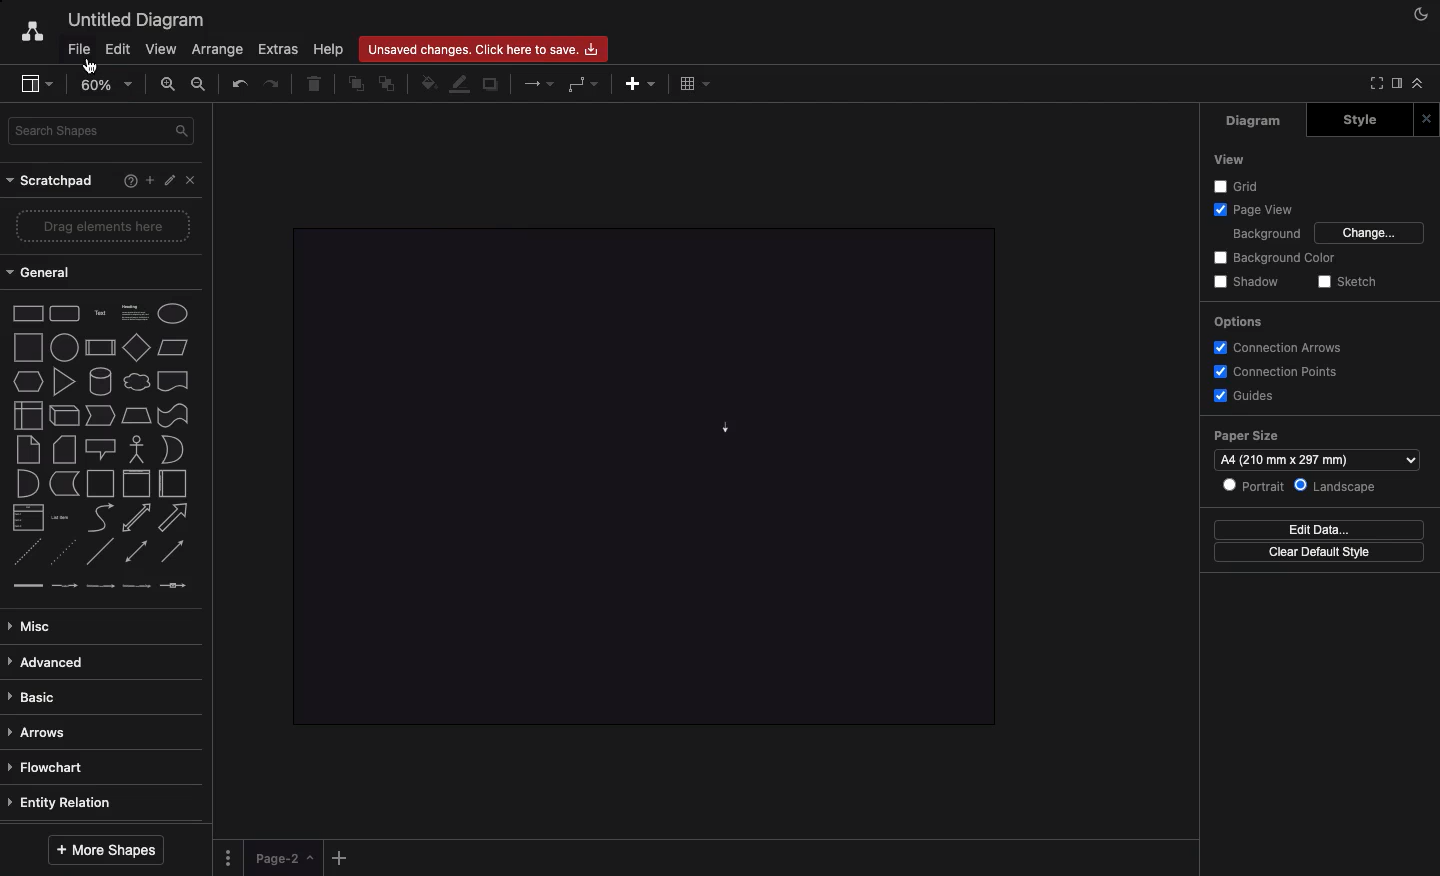 The image size is (1440, 876). I want to click on Arrange, so click(213, 50).